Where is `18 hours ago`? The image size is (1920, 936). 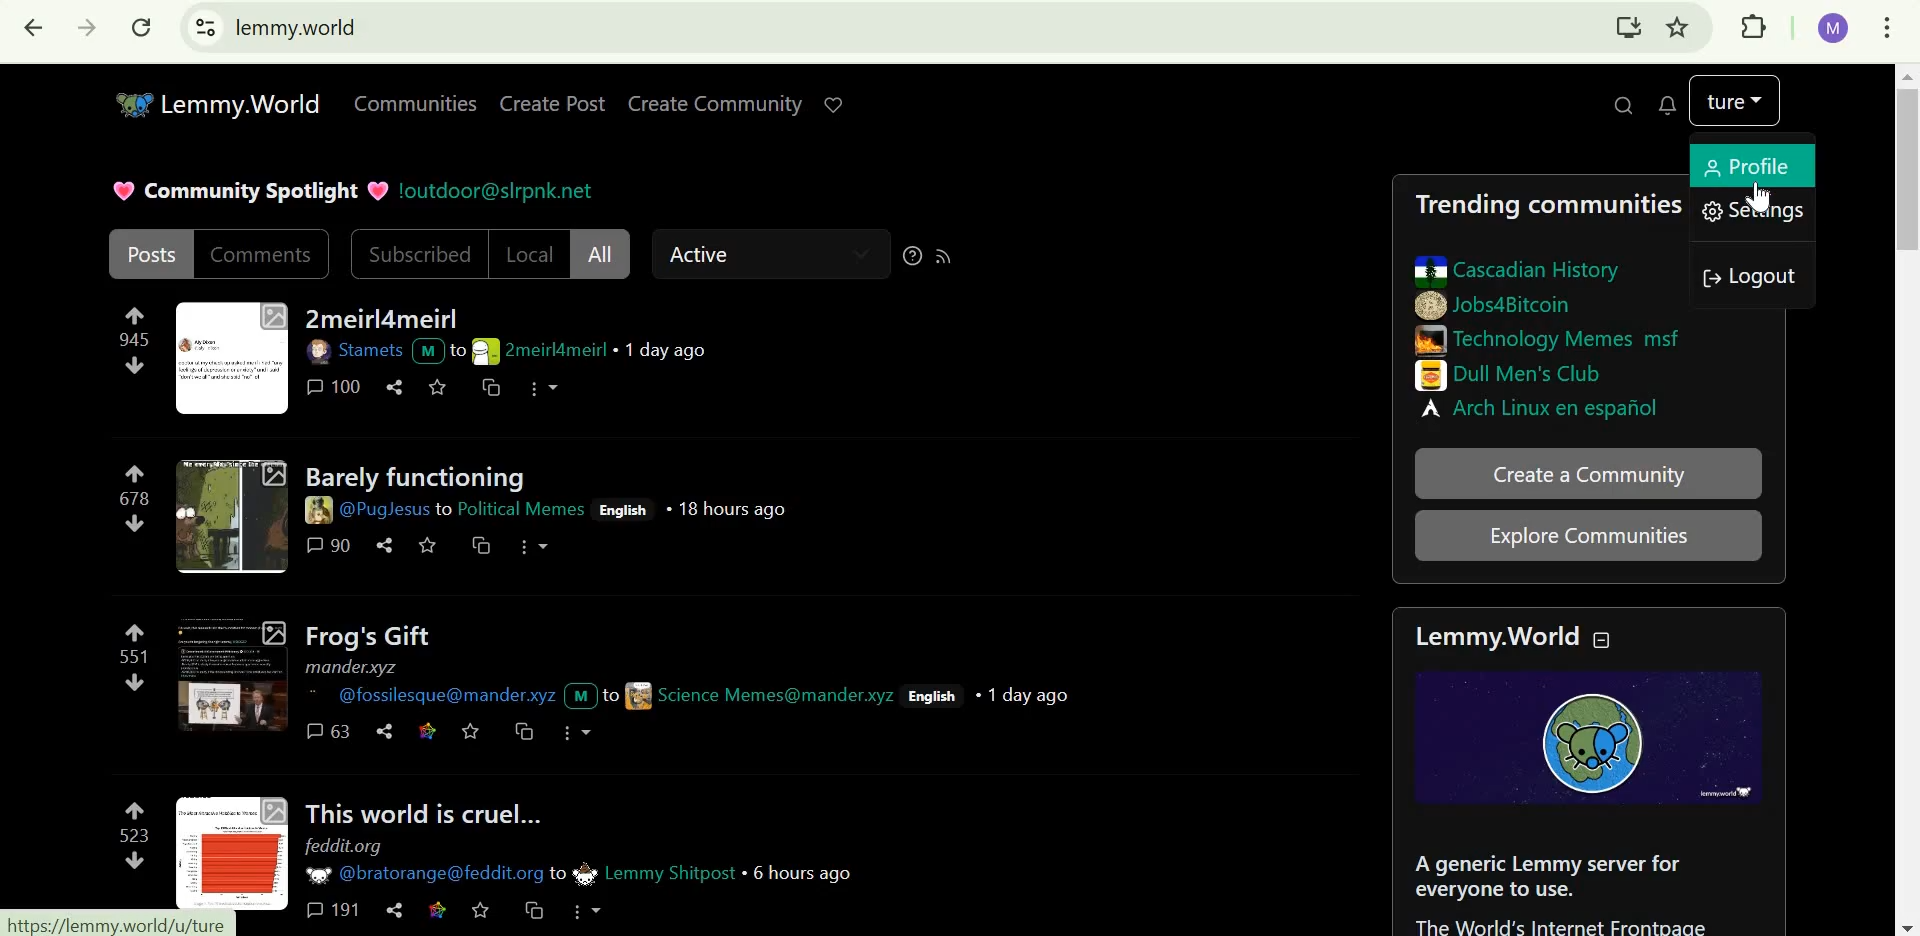
18 hours ago is located at coordinates (730, 510).